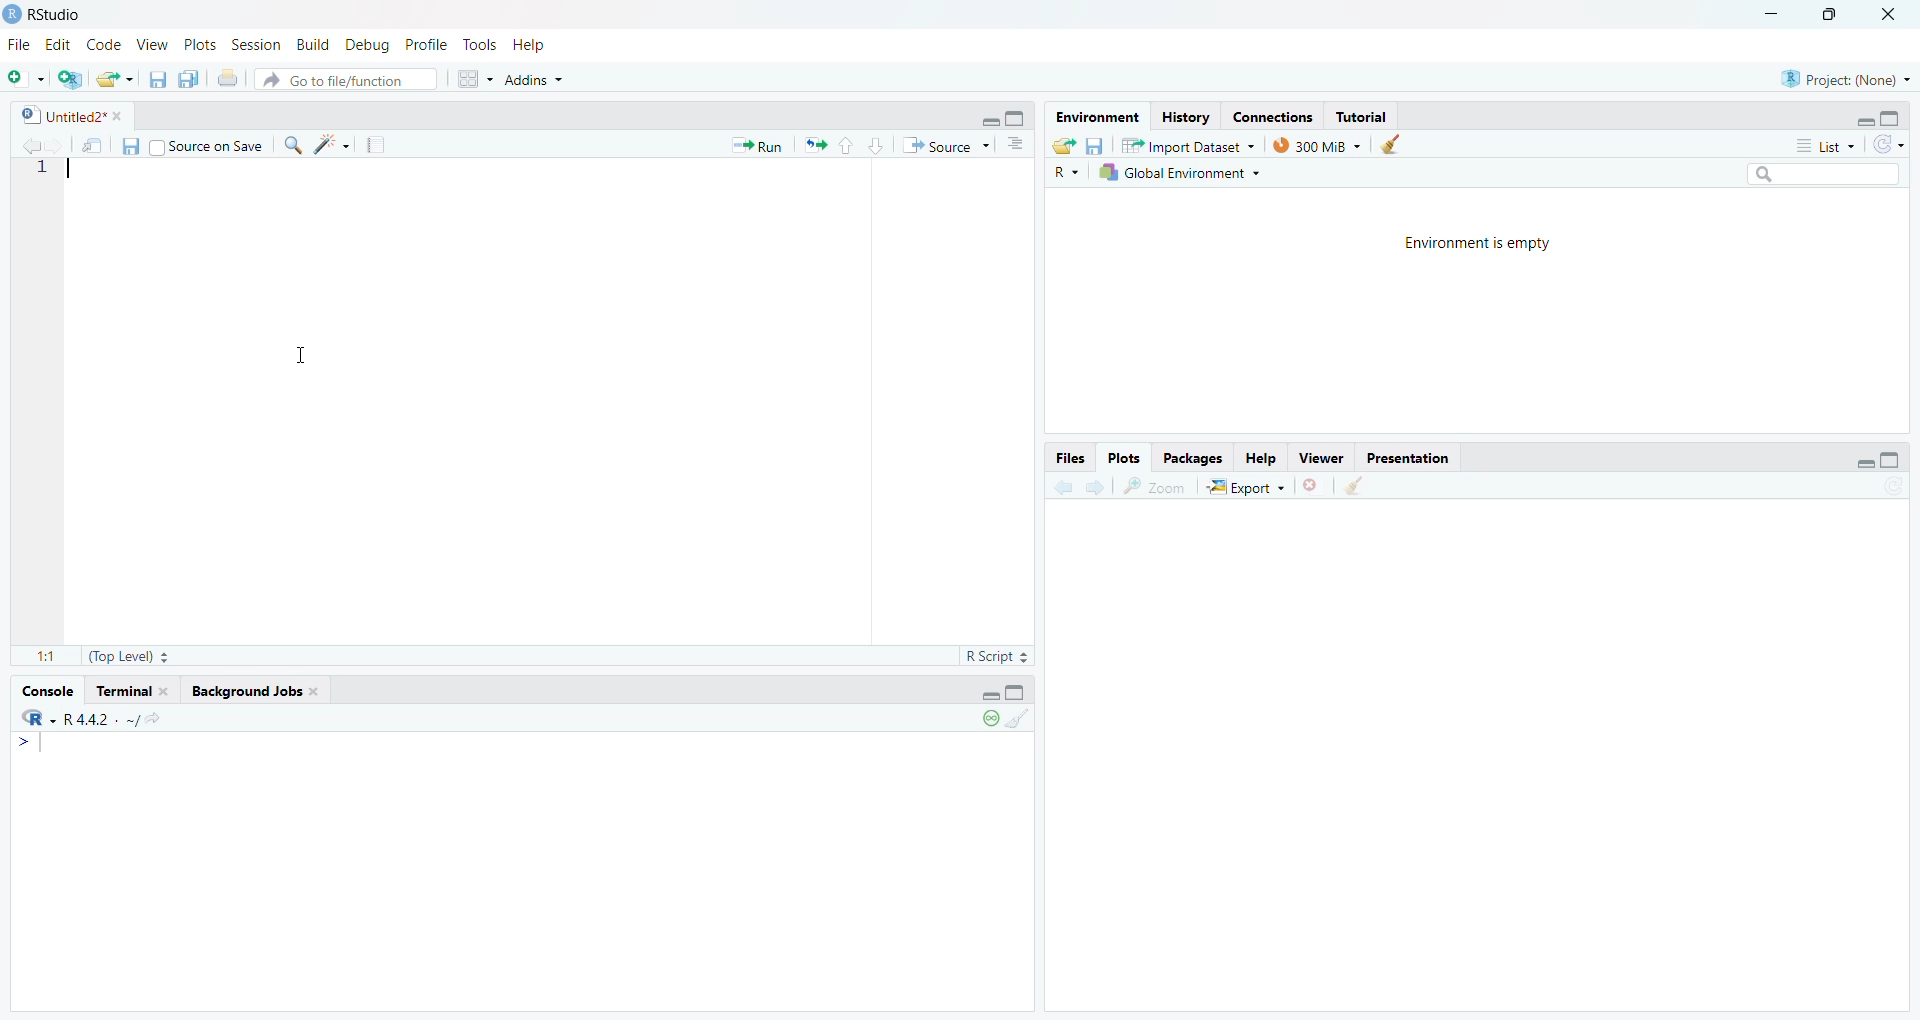 Image resolution: width=1920 pixels, height=1020 pixels. I want to click on go forward, so click(1093, 486).